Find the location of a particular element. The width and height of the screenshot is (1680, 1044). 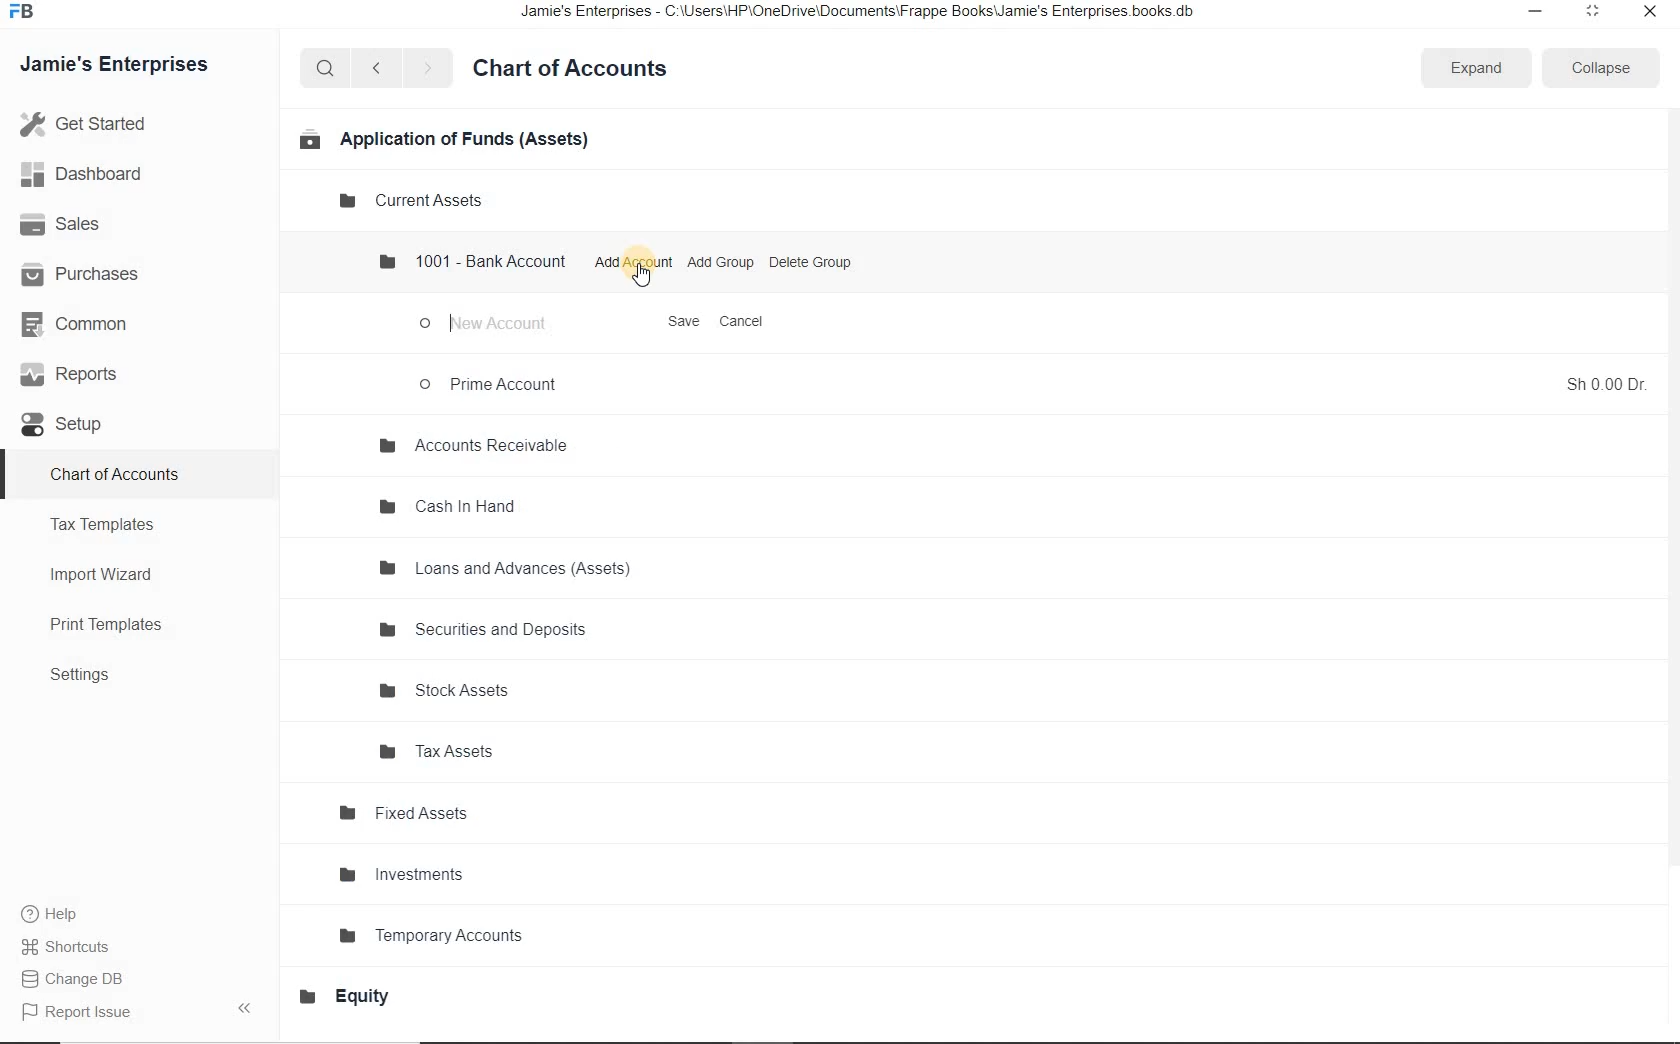

 Current Assets is located at coordinates (415, 201).